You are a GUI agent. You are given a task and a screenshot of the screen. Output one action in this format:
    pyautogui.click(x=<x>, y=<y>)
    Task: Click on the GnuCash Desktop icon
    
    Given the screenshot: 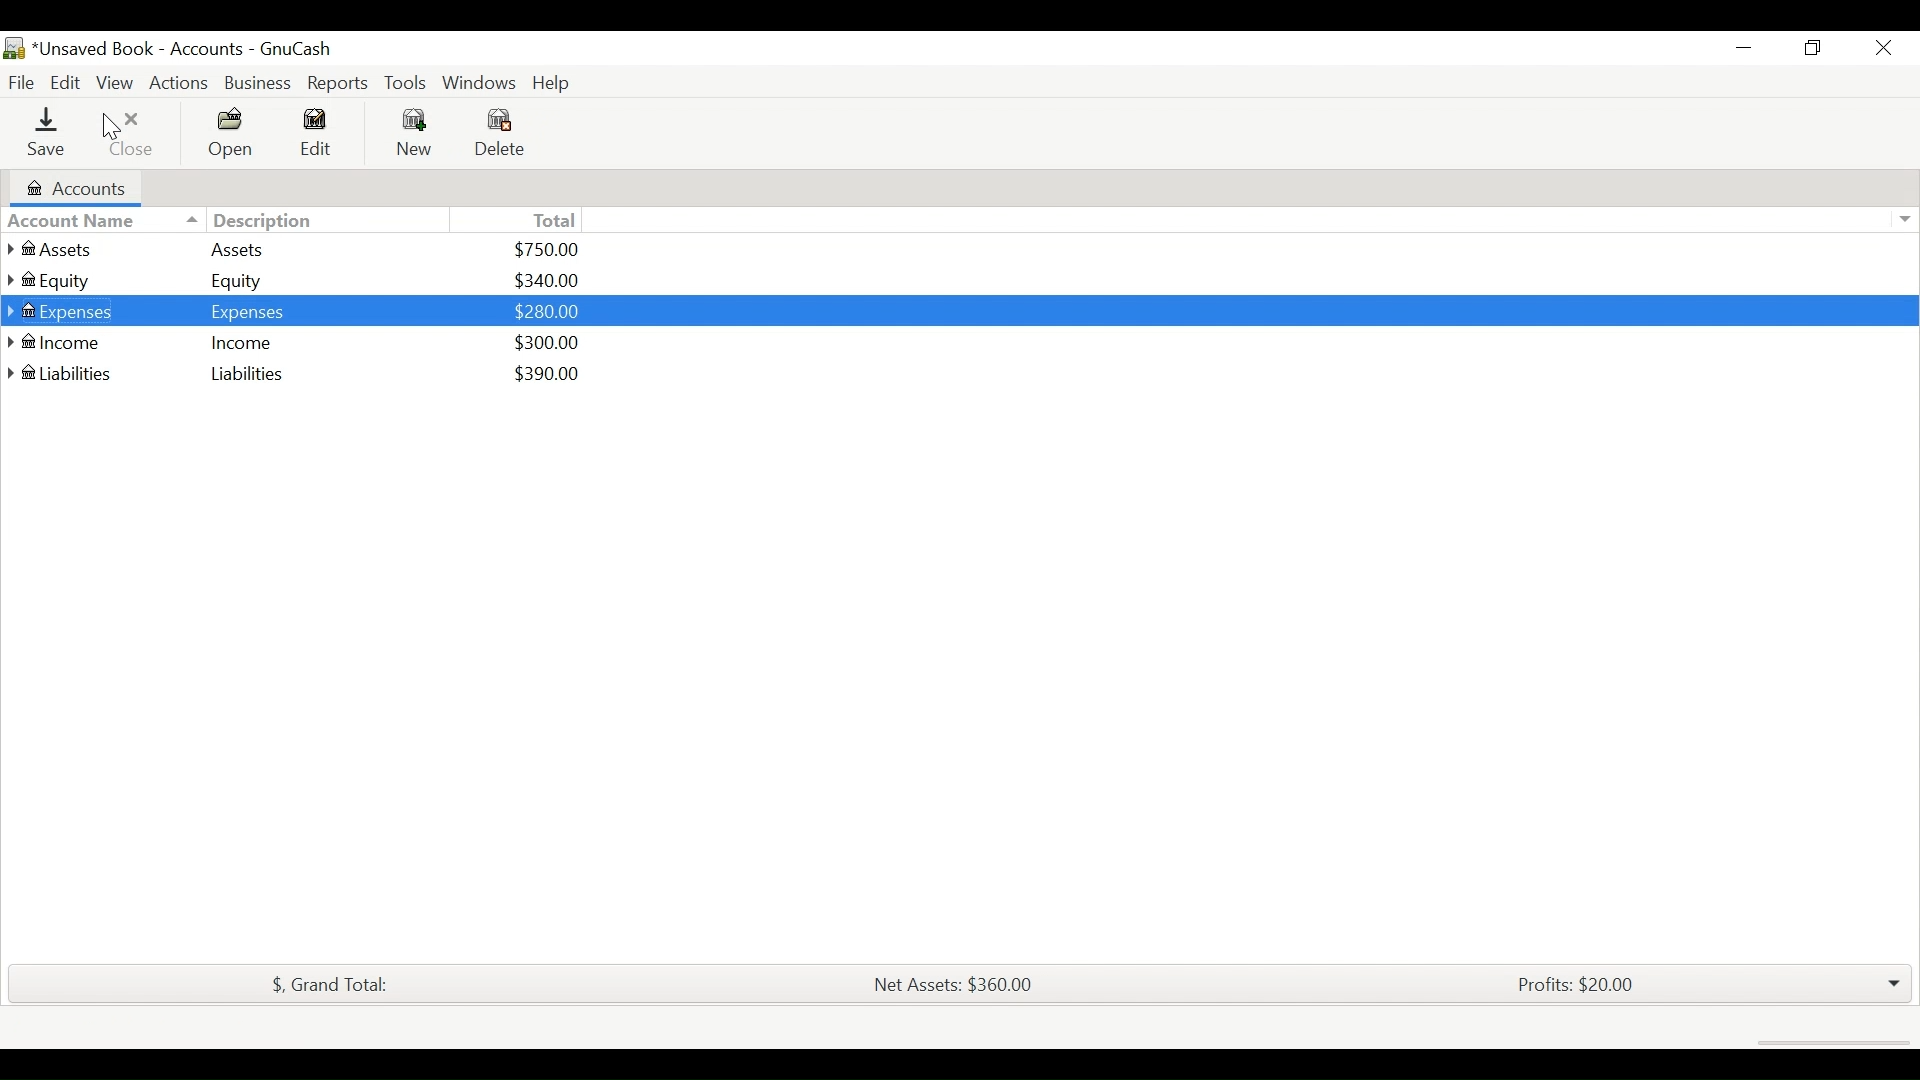 What is the action you would take?
    pyautogui.click(x=14, y=49)
    